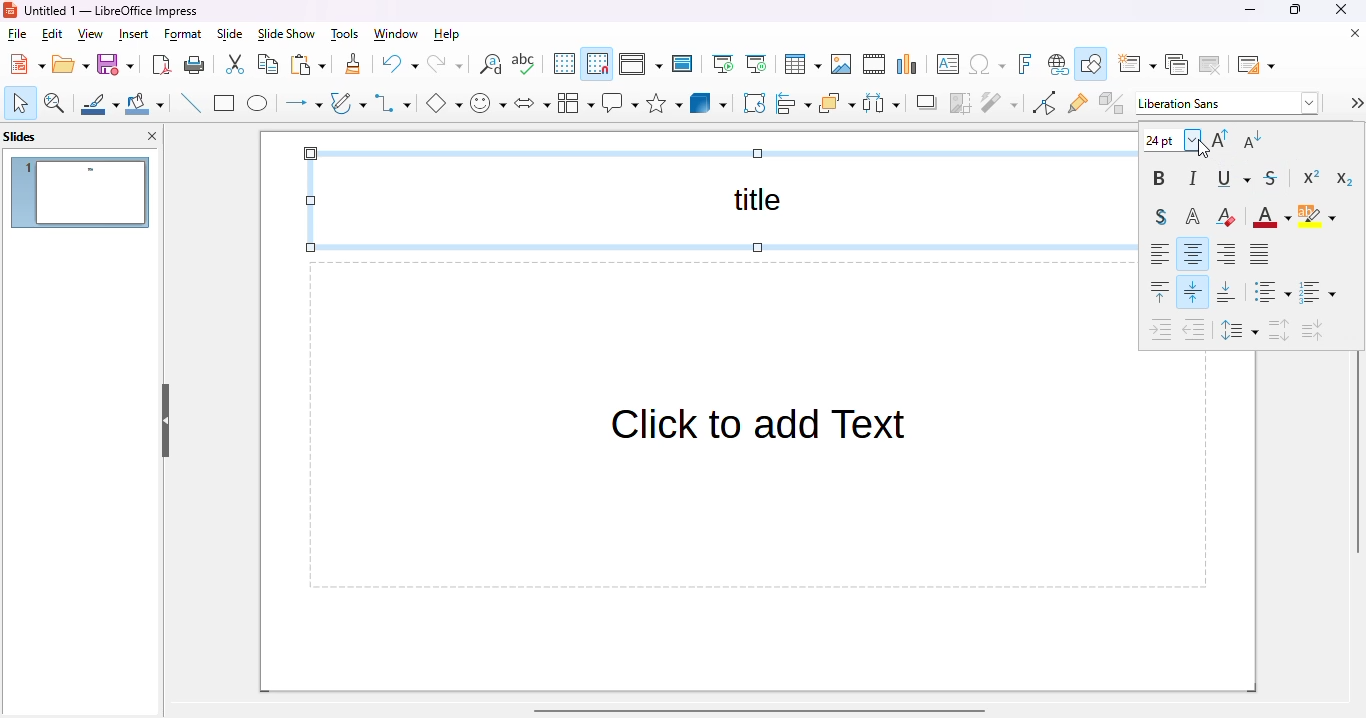 The image size is (1366, 718). I want to click on block arrows, so click(532, 104).